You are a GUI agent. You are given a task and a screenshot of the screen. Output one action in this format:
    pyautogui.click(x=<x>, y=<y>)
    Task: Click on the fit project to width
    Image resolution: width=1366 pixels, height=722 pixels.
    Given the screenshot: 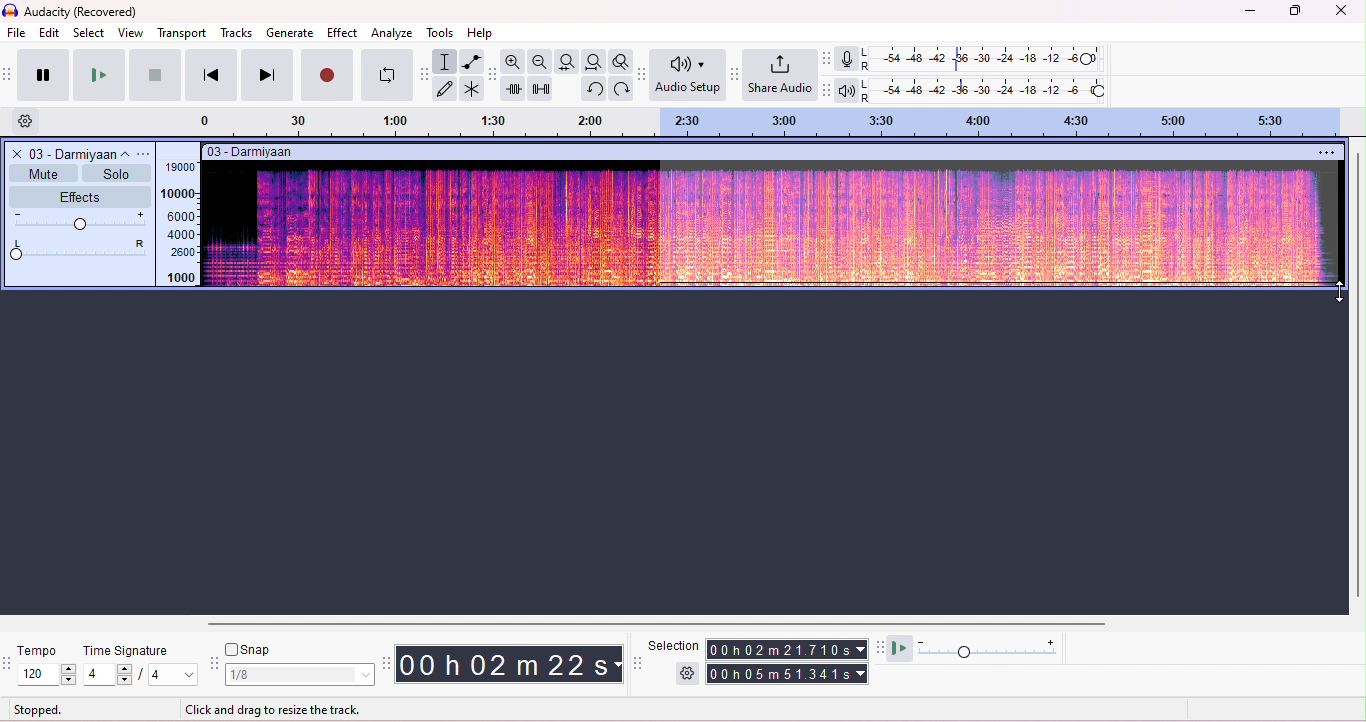 What is the action you would take?
    pyautogui.click(x=593, y=61)
    